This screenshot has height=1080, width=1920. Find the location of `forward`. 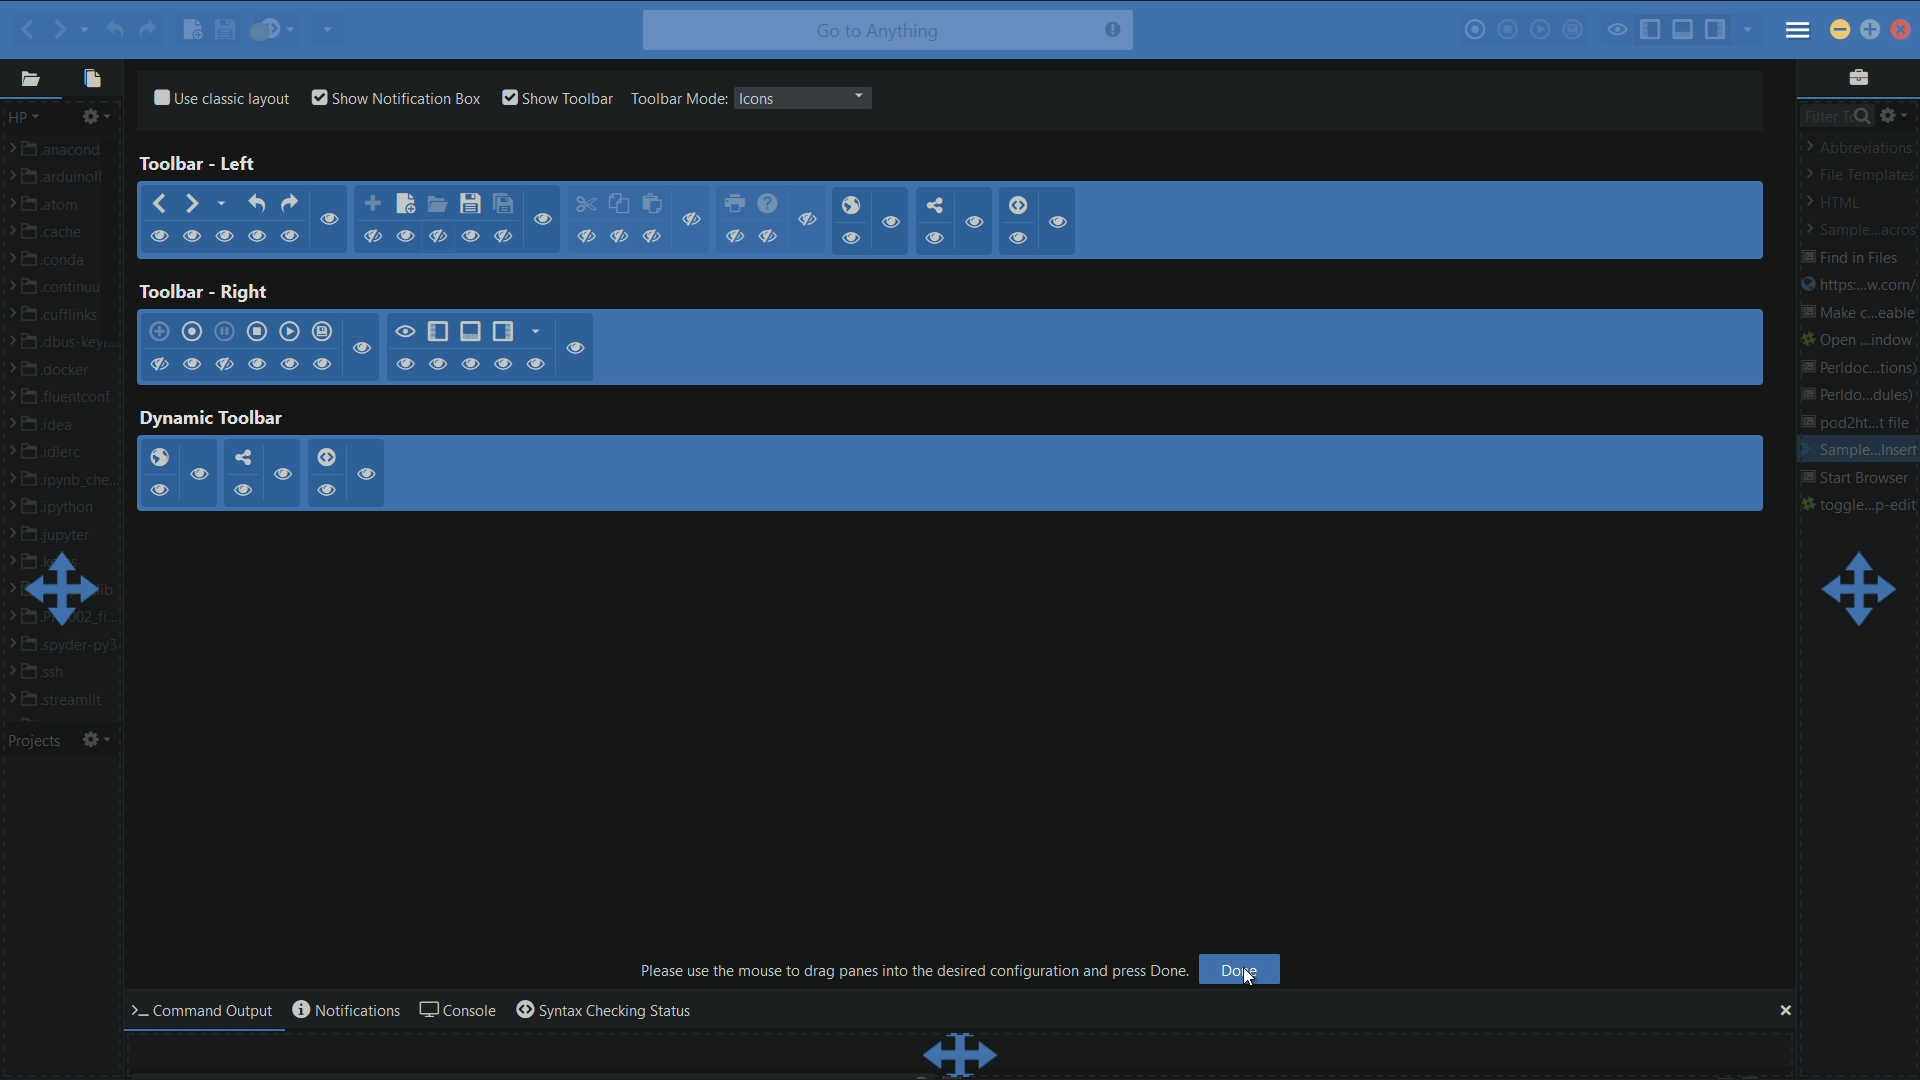

forward is located at coordinates (194, 204).